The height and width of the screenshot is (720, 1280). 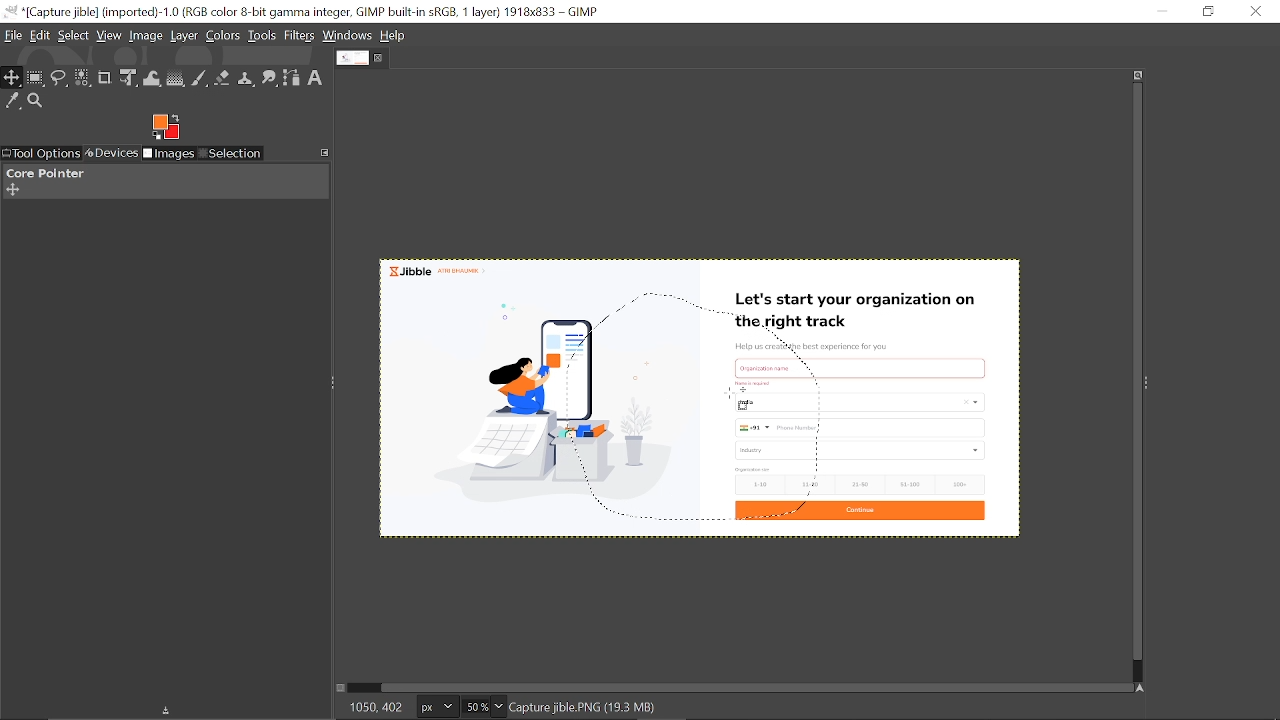 What do you see at coordinates (859, 312) in the screenshot?
I see `Let's start your organization on
the right track` at bounding box center [859, 312].